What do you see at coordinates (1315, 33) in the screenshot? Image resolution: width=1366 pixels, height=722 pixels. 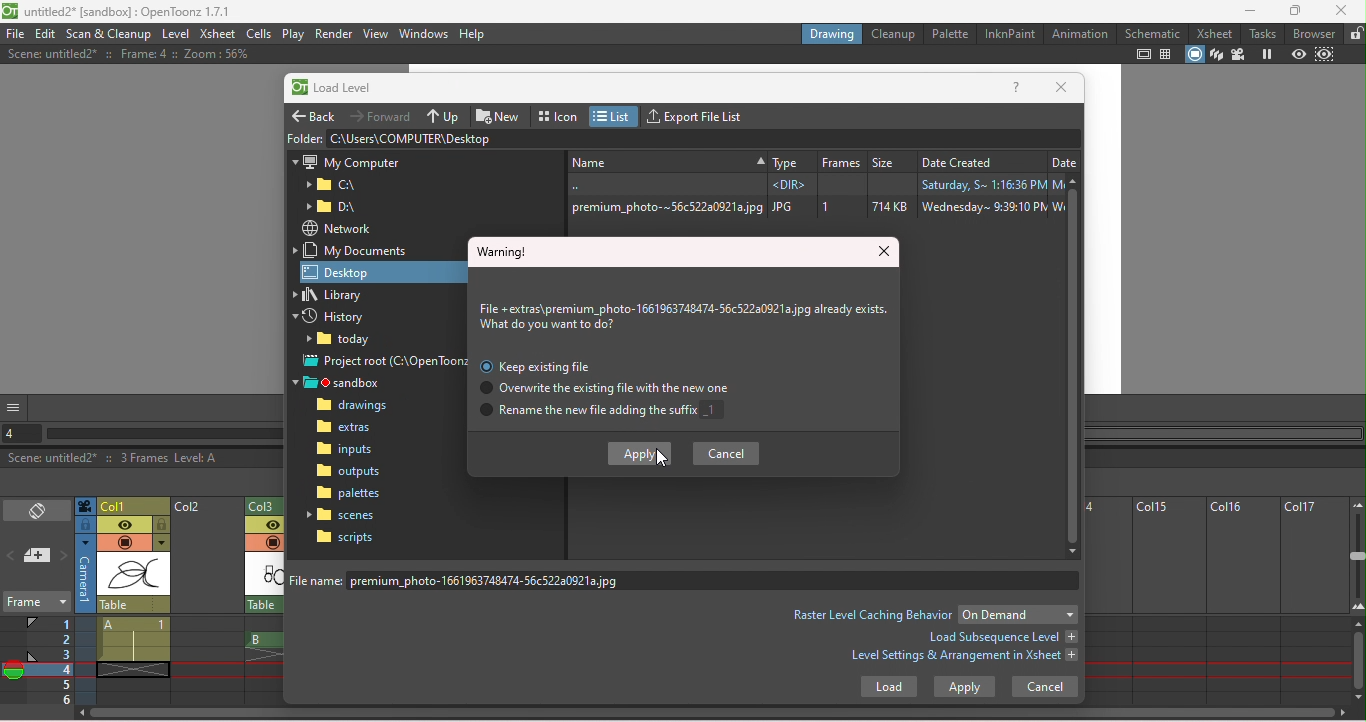 I see `Browser` at bounding box center [1315, 33].